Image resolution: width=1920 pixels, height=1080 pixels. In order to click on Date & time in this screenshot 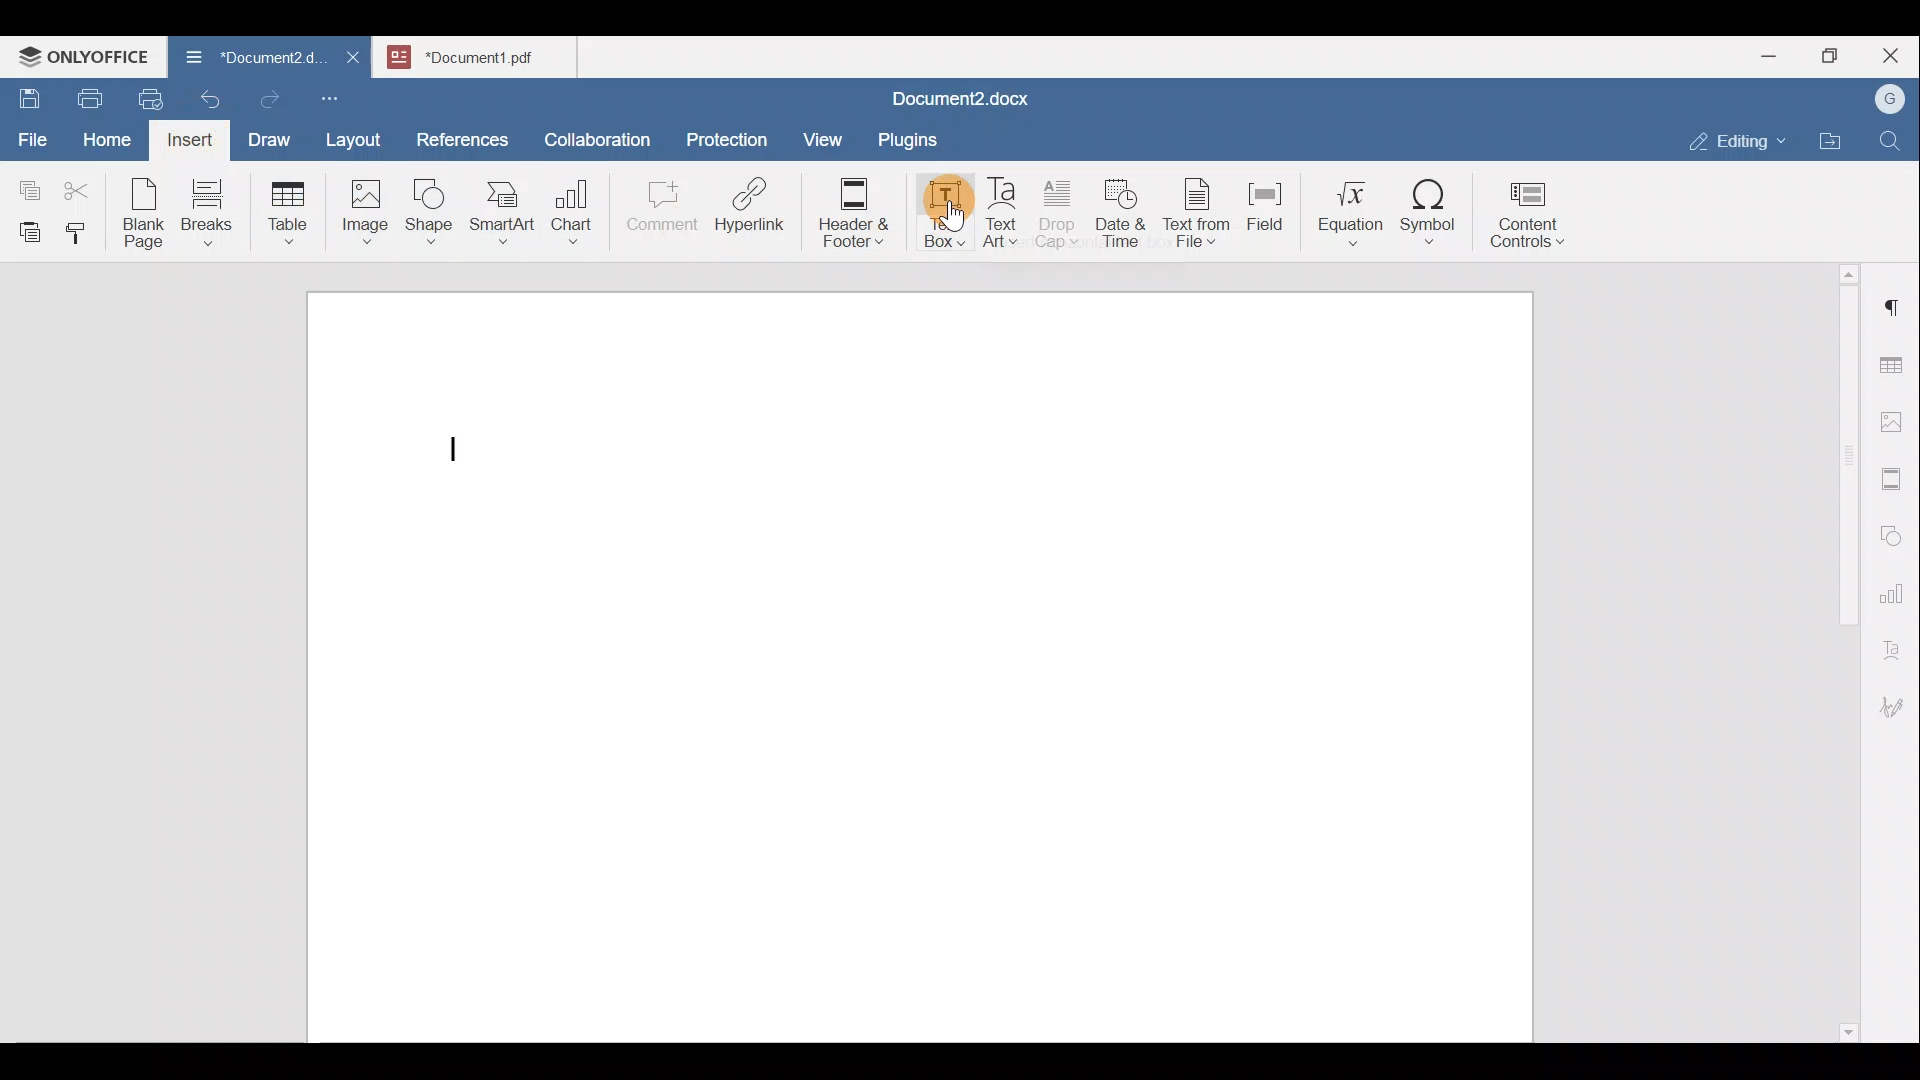, I will do `click(1122, 210)`.